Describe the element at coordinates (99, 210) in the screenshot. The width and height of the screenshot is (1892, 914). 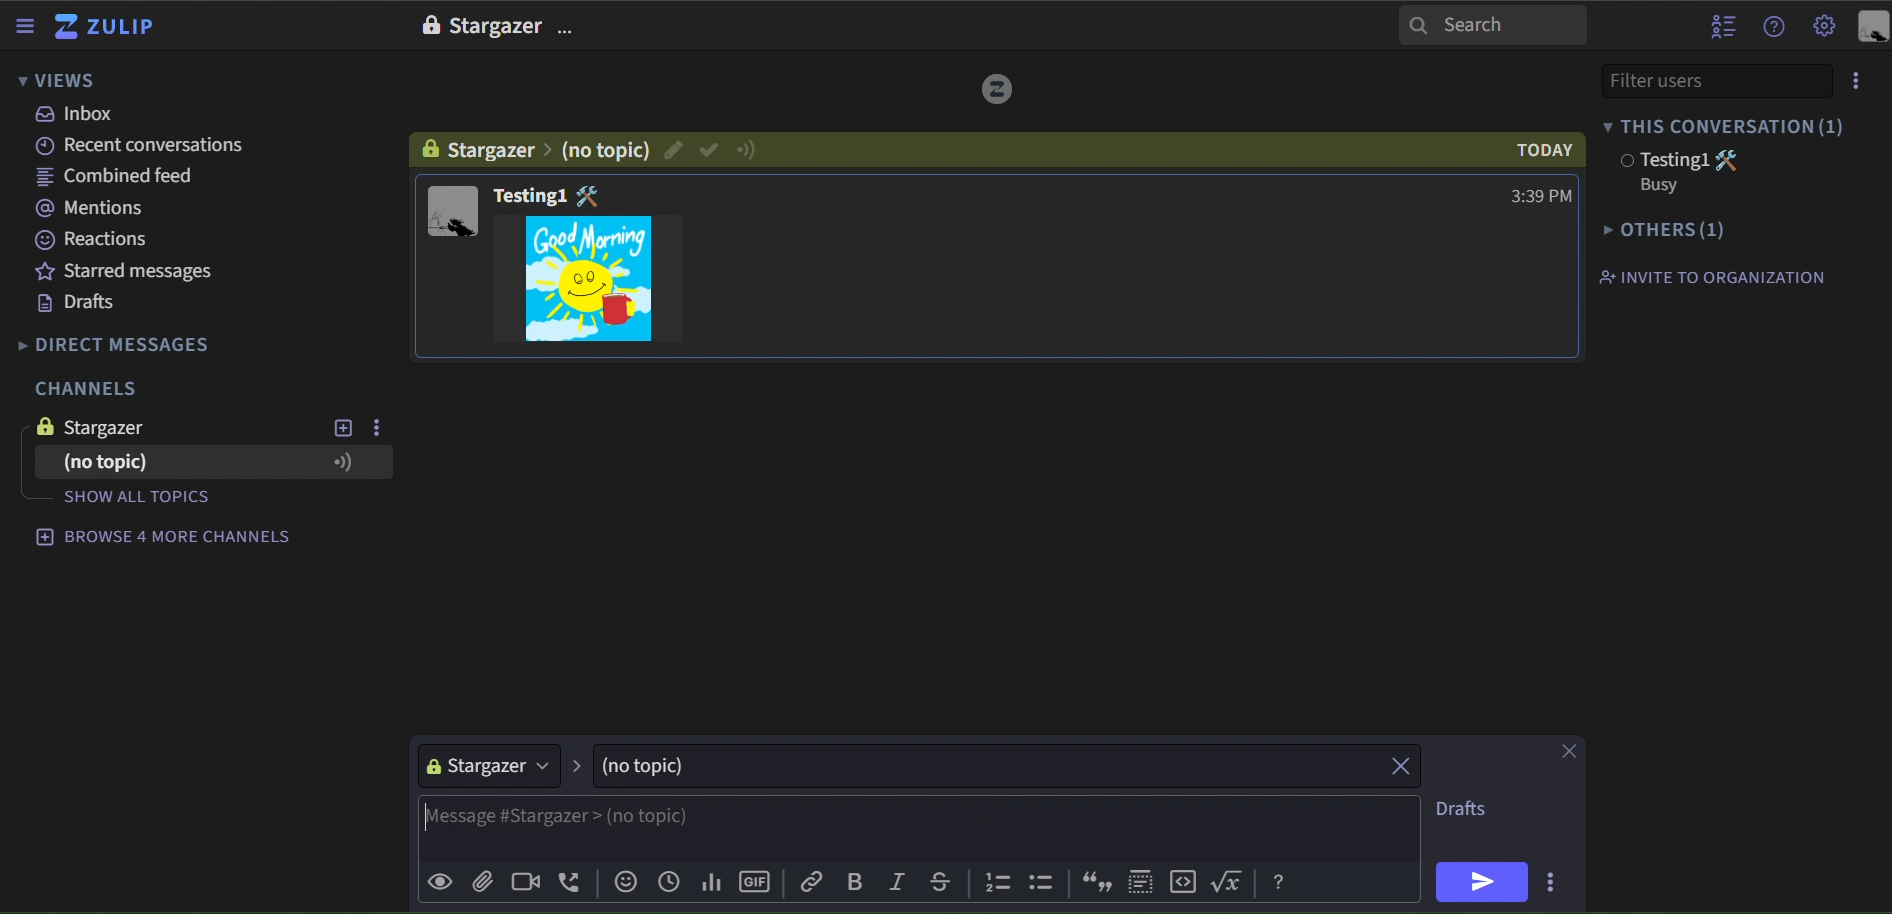
I see `mentions` at that location.